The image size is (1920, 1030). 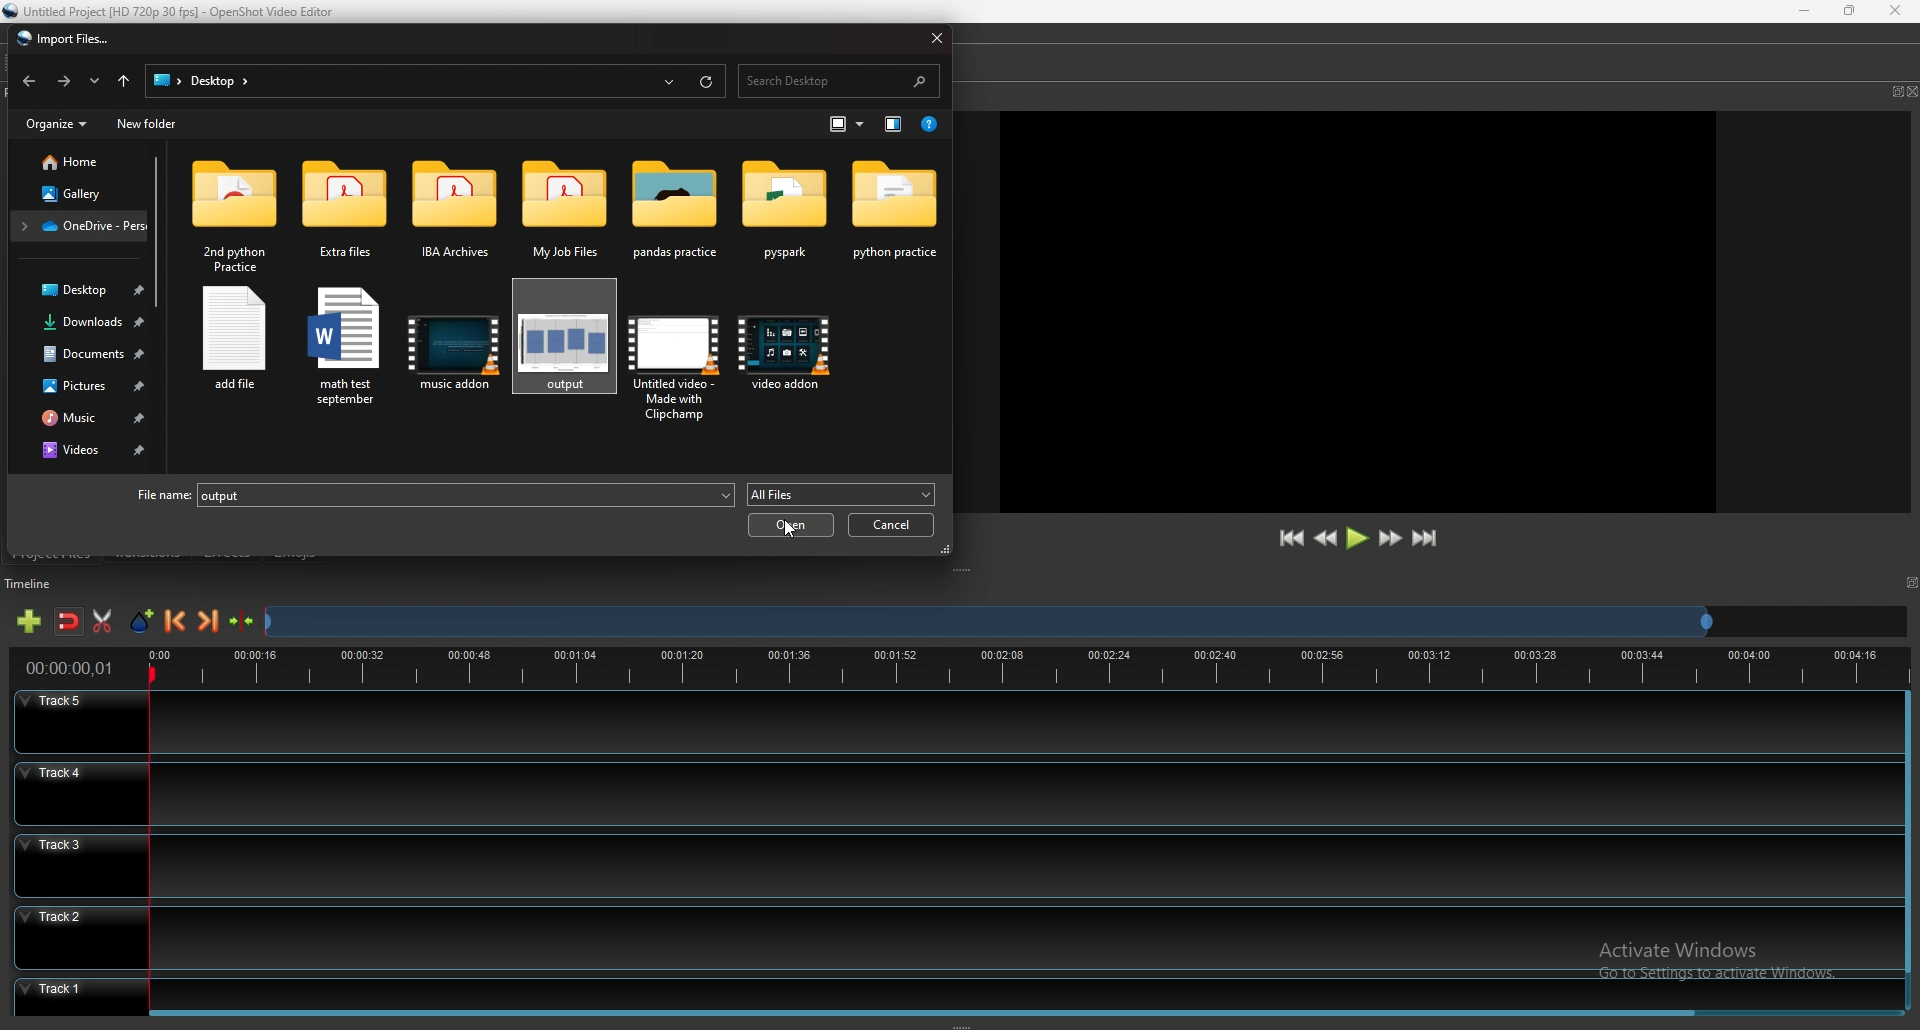 What do you see at coordinates (176, 621) in the screenshot?
I see `previous marker` at bounding box center [176, 621].